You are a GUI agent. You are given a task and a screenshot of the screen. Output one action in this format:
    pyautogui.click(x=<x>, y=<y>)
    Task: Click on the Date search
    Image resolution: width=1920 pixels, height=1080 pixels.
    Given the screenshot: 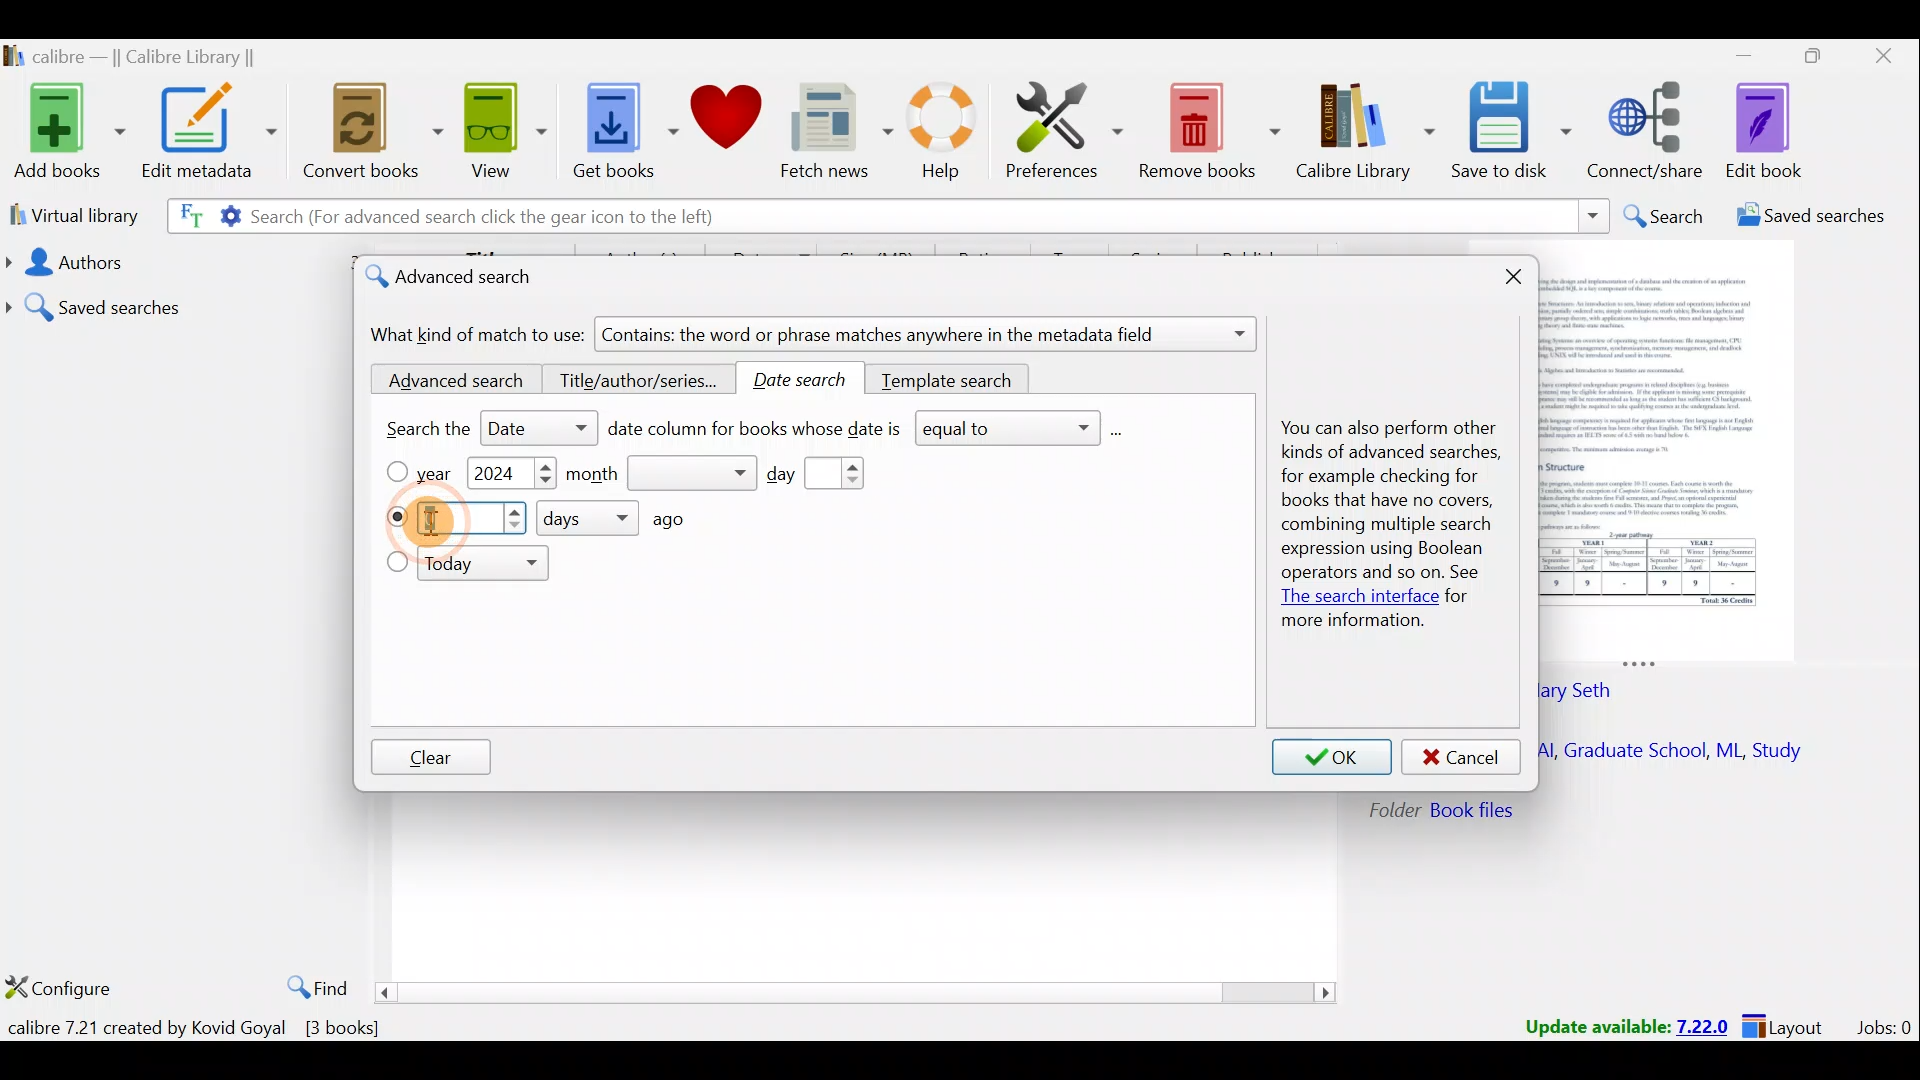 What is the action you would take?
    pyautogui.click(x=809, y=380)
    